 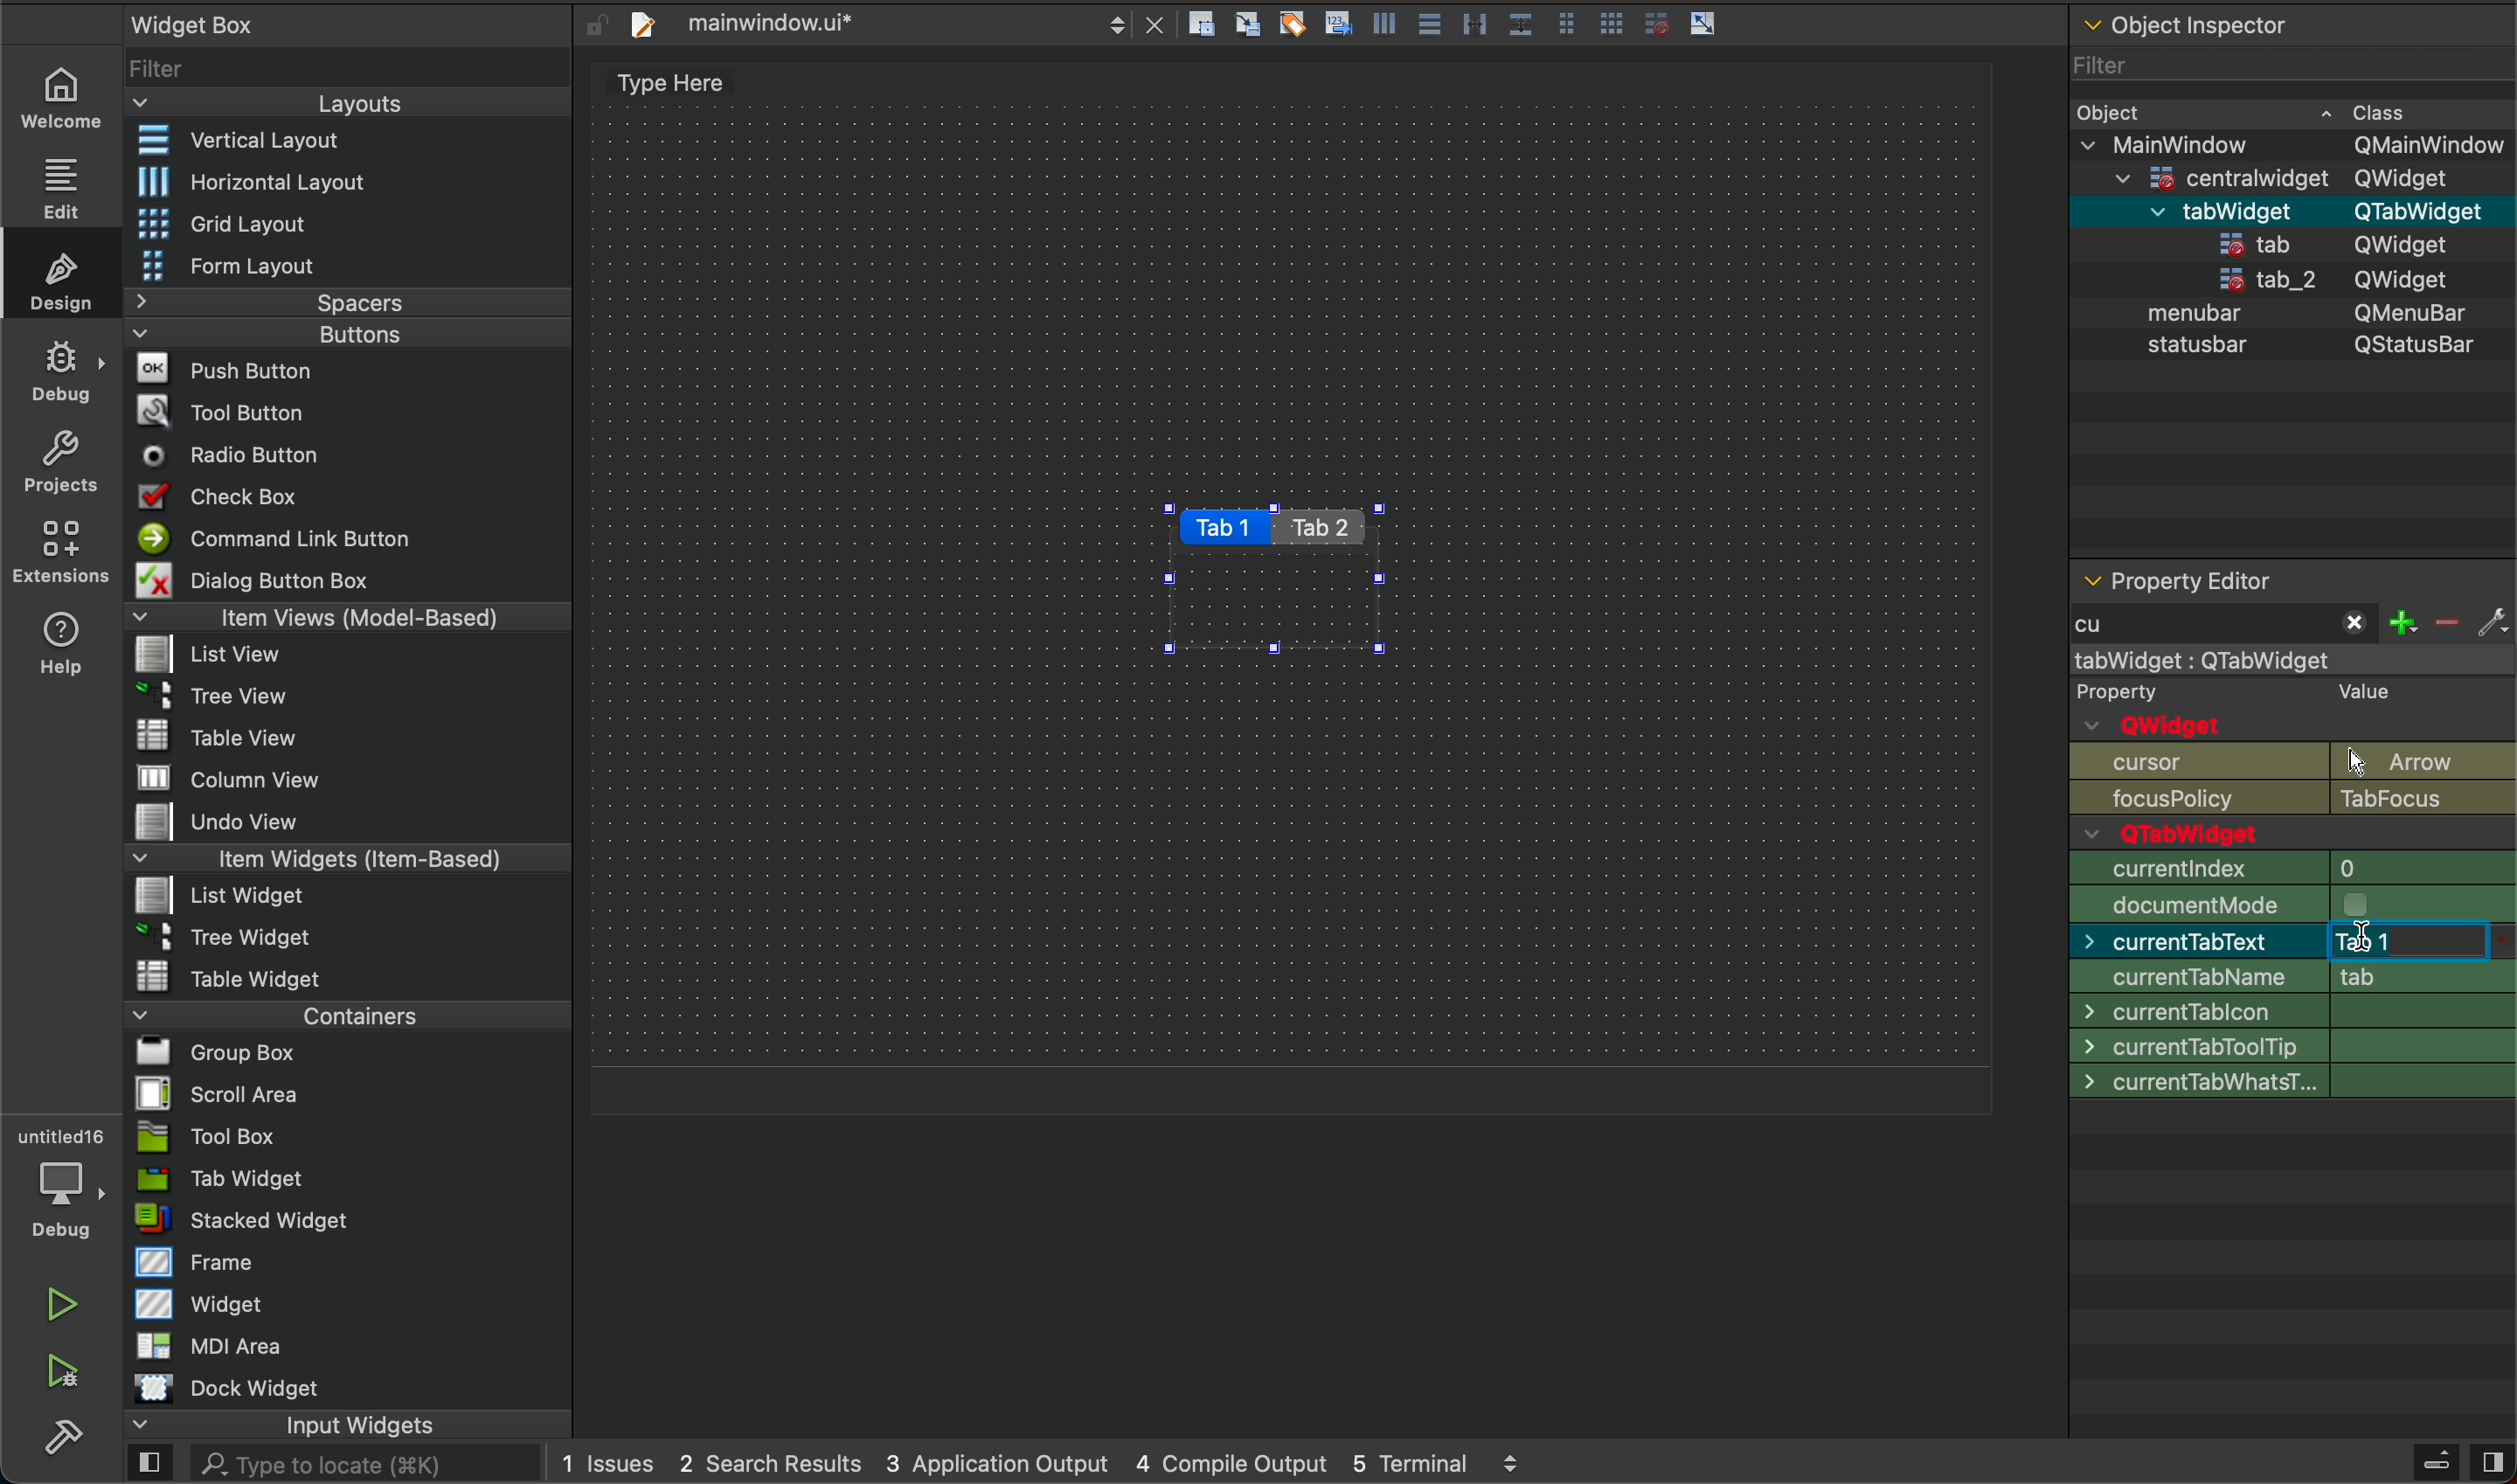 I want to click on build, so click(x=73, y=1441).